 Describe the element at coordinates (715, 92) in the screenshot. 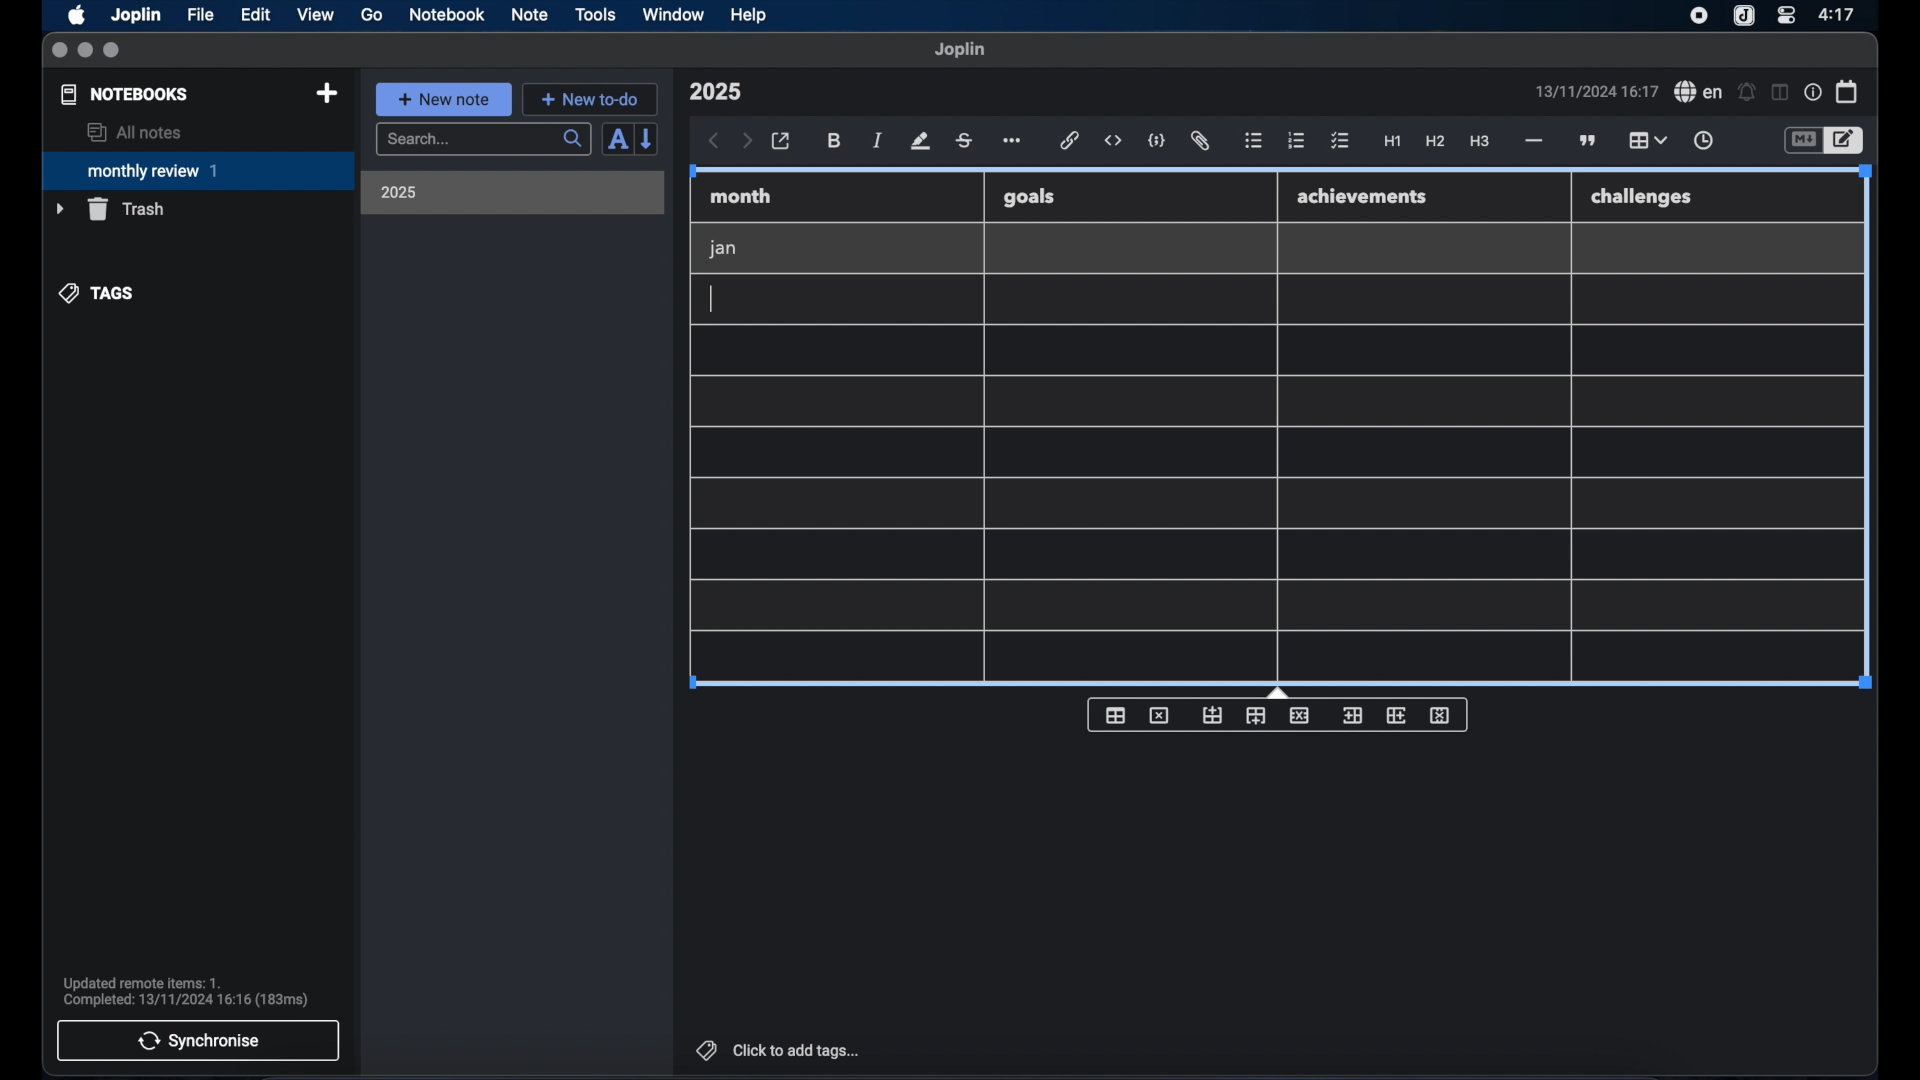

I see `note title` at that location.